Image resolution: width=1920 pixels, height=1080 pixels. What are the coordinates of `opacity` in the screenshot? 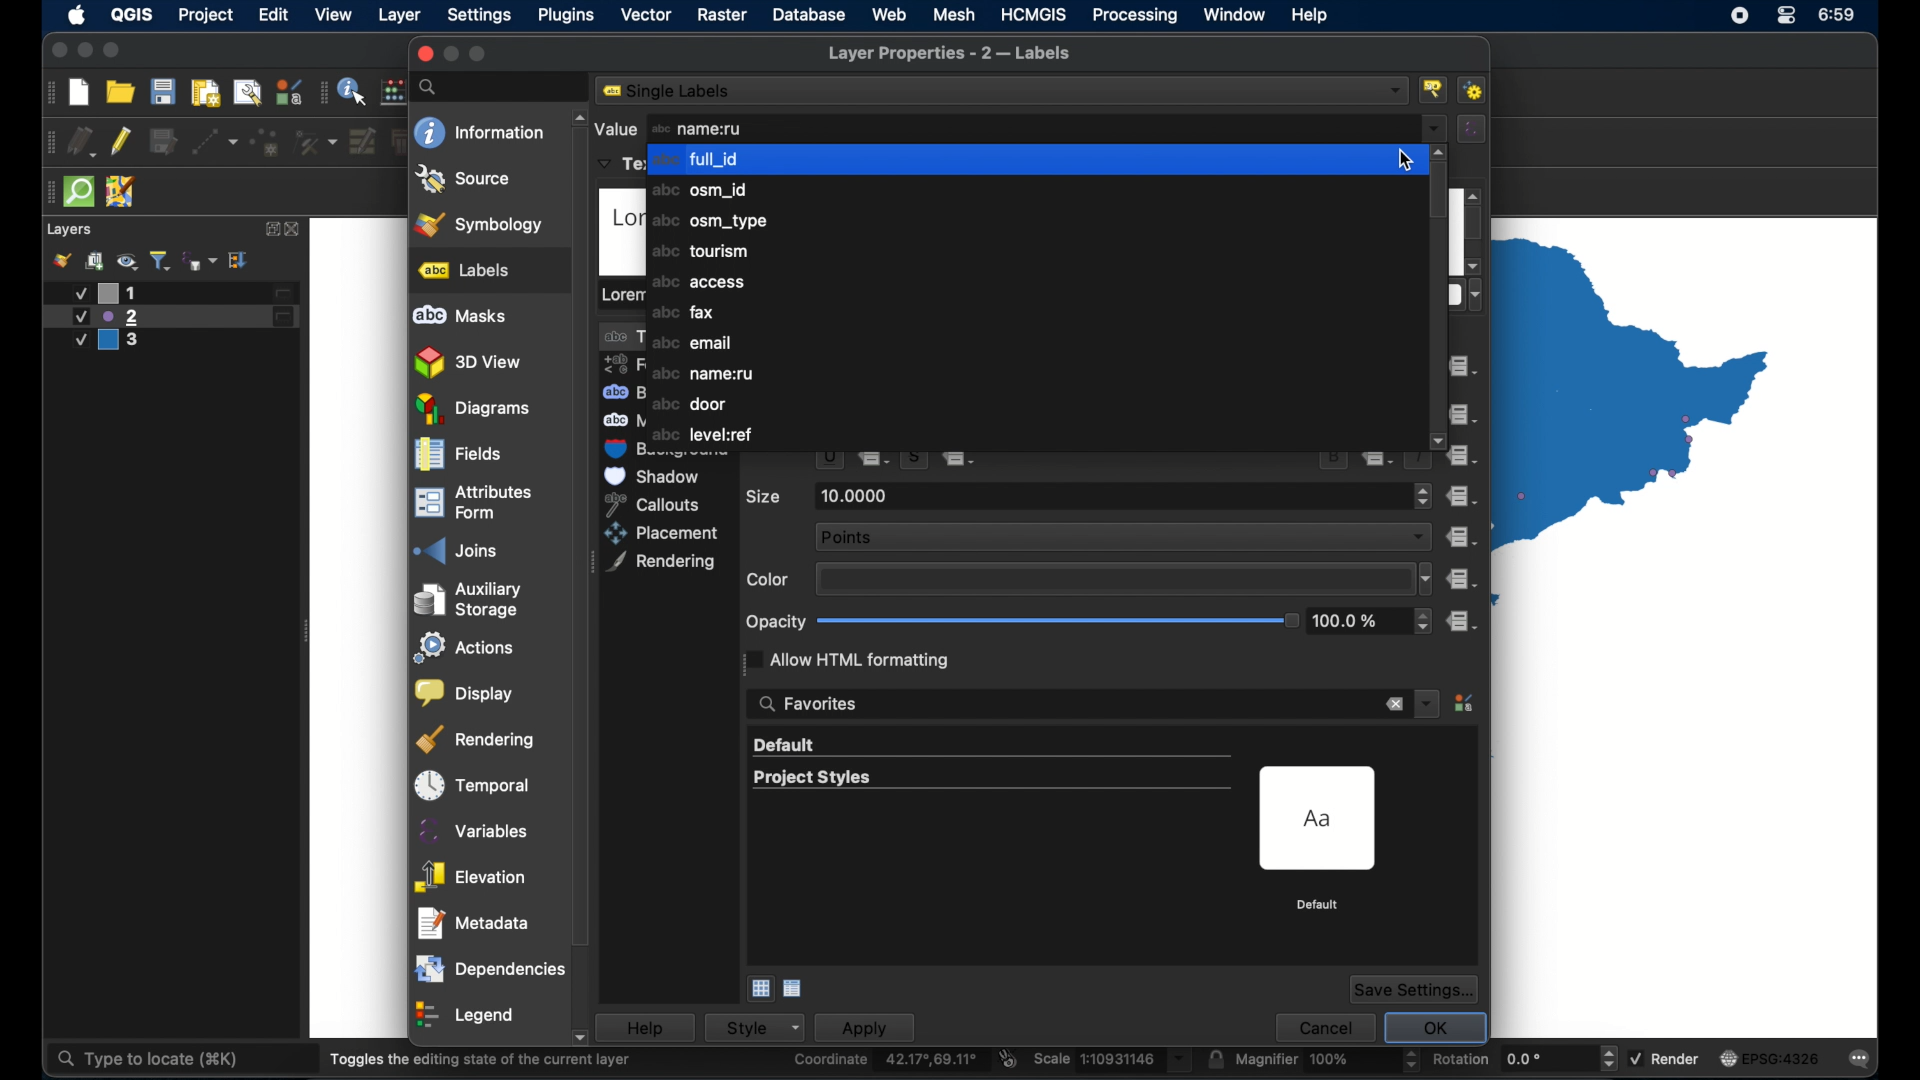 It's located at (775, 621).